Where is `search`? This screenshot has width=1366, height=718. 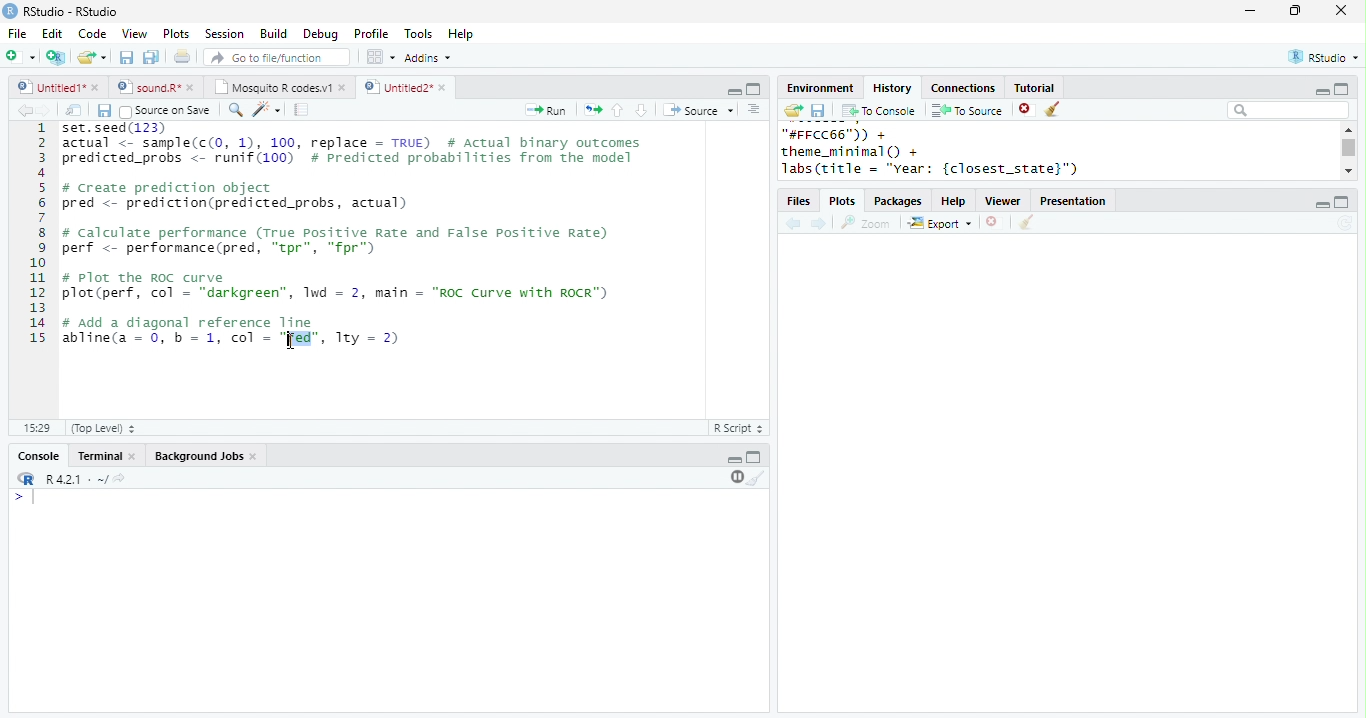 search is located at coordinates (236, 110).